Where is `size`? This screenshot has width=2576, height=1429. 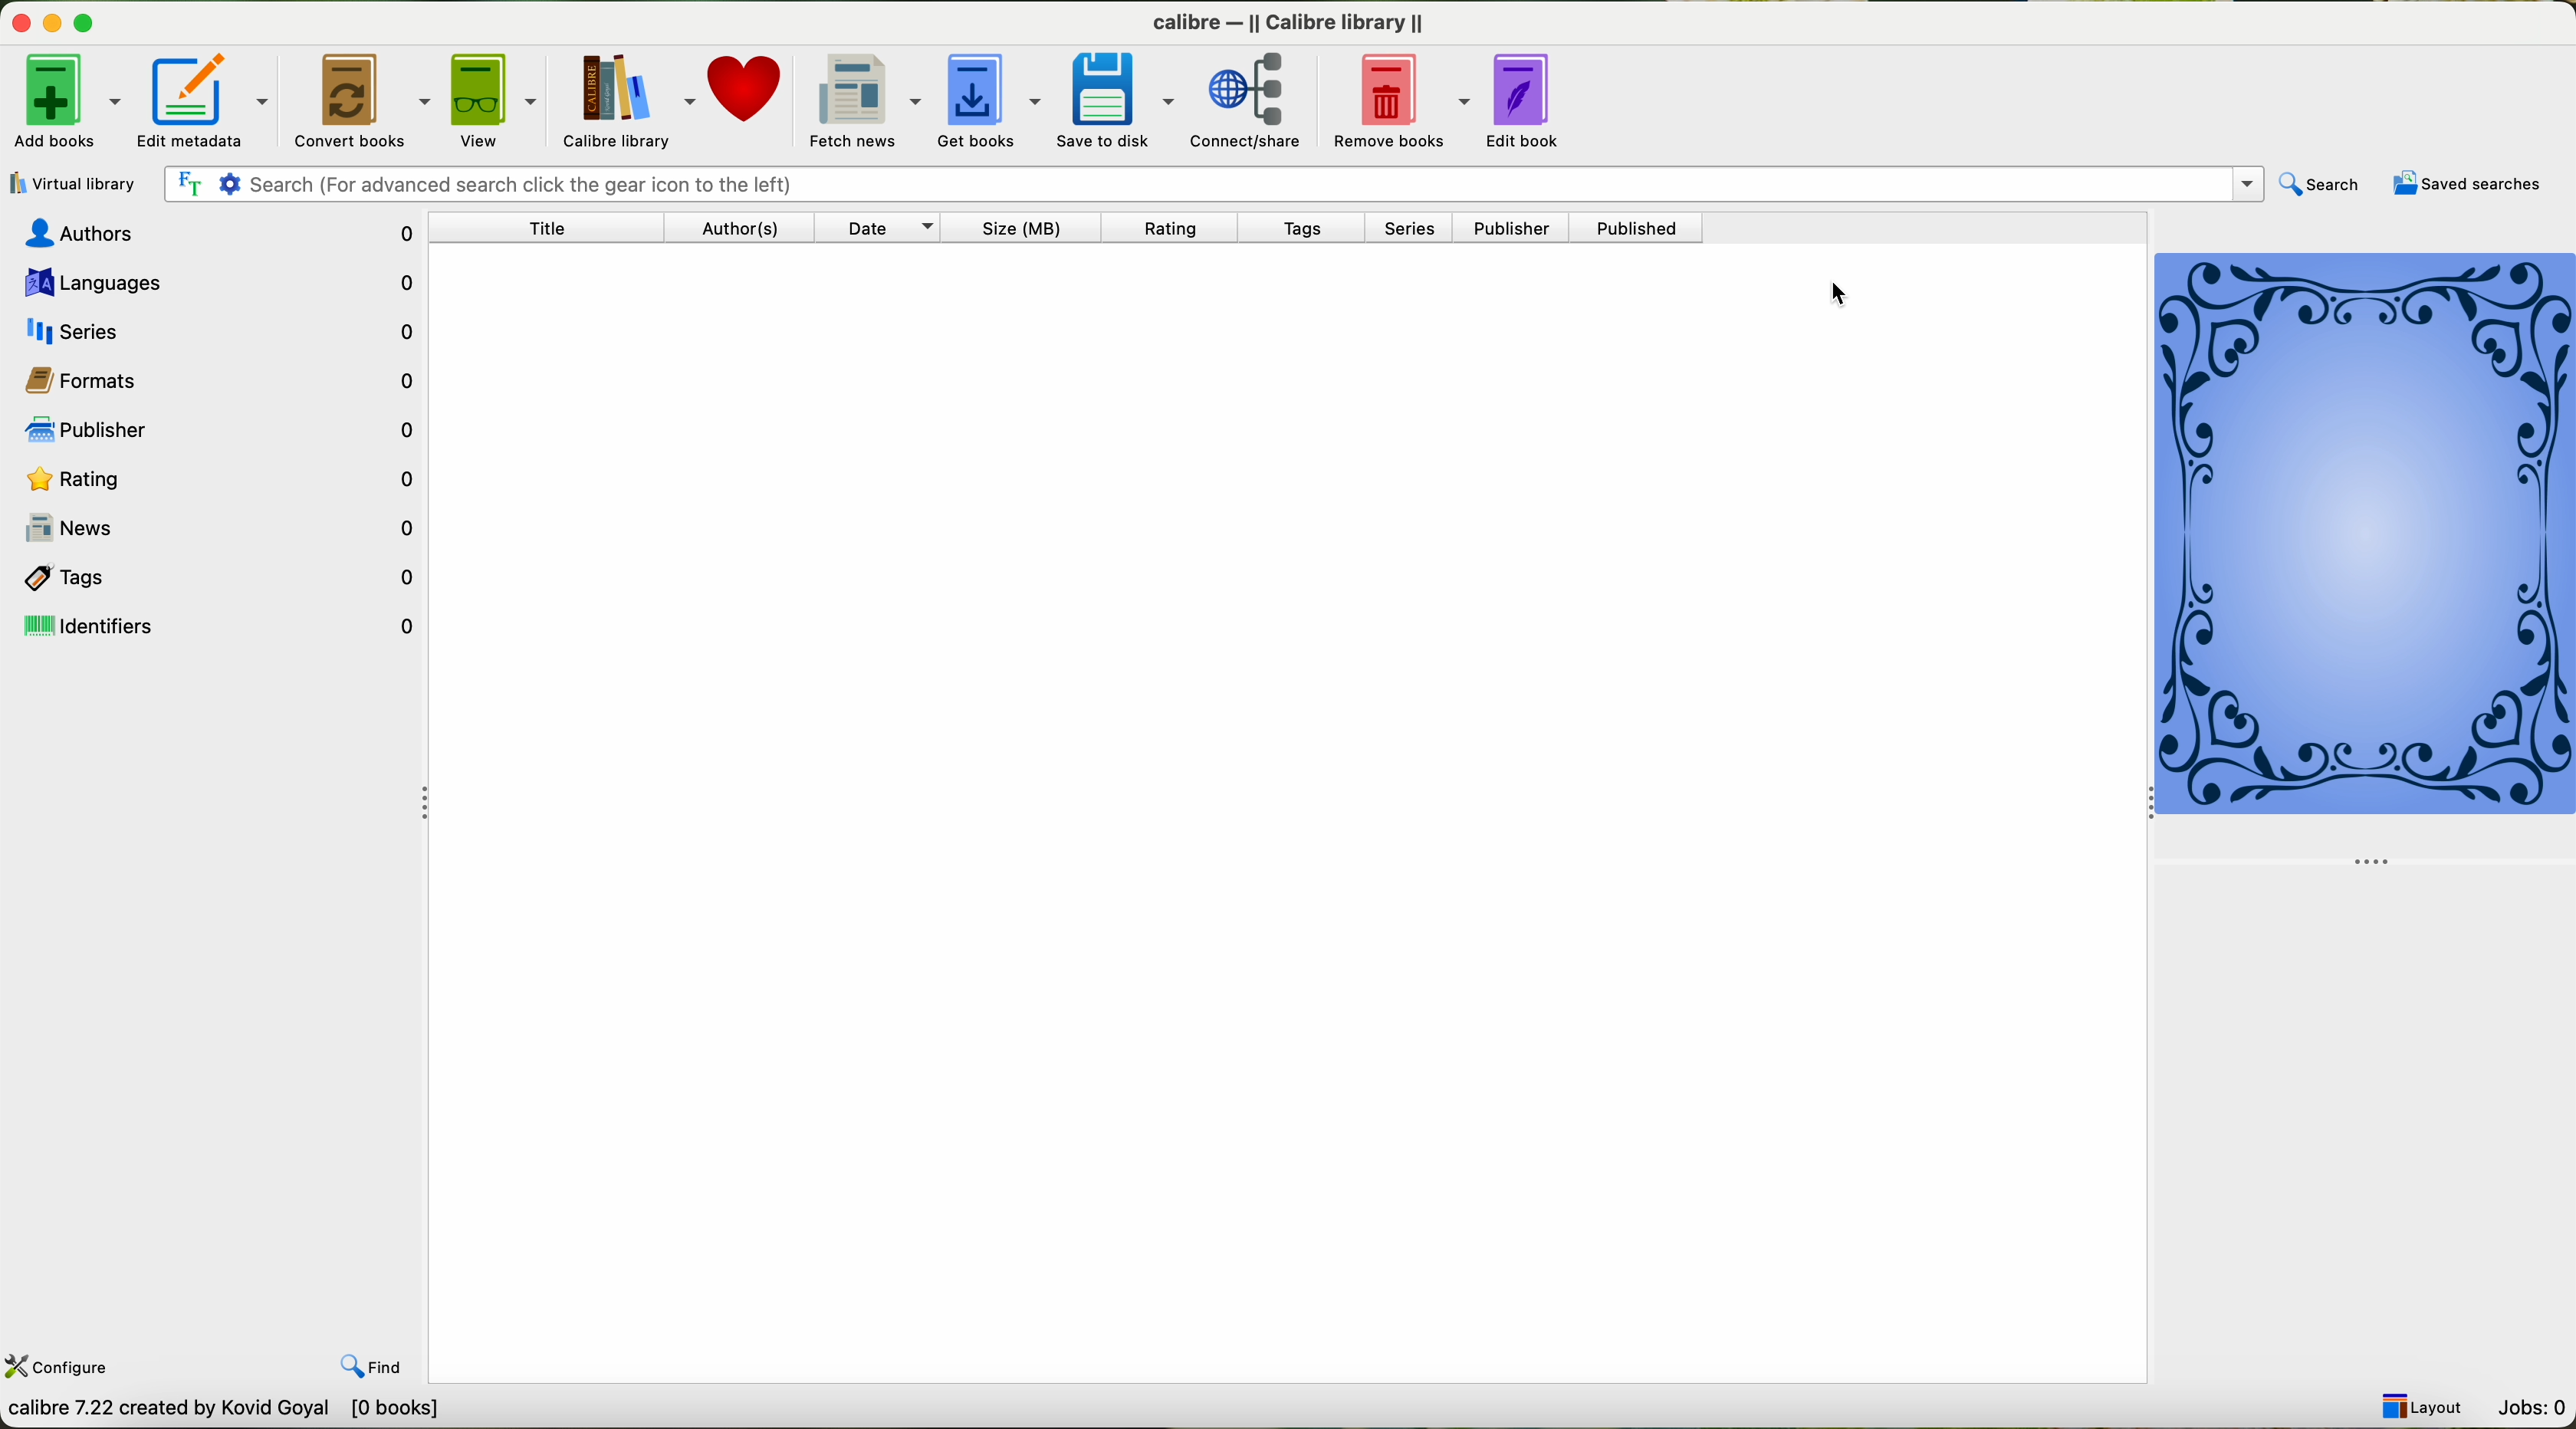
size is located at coordinates (1033, 225).